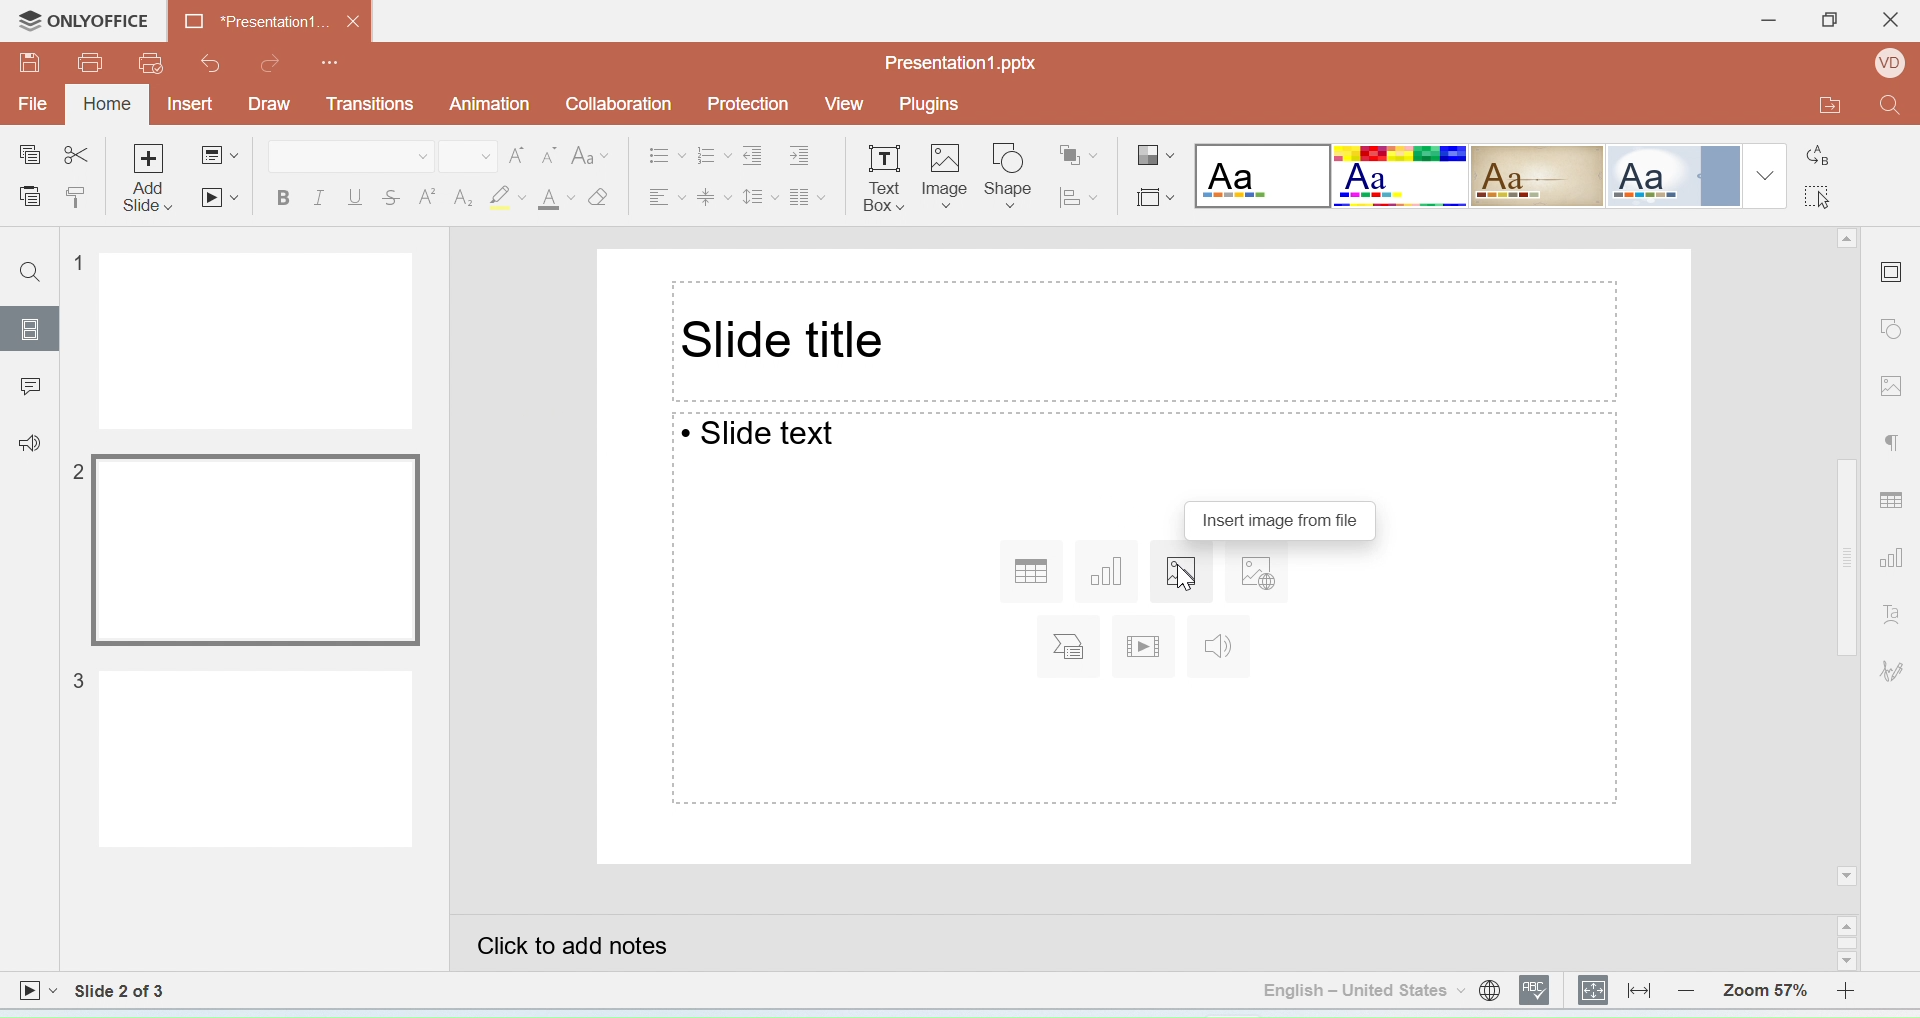  Describe the element at coordinates (1895, 496) in the screenshot. I see `Table settings` at that location.